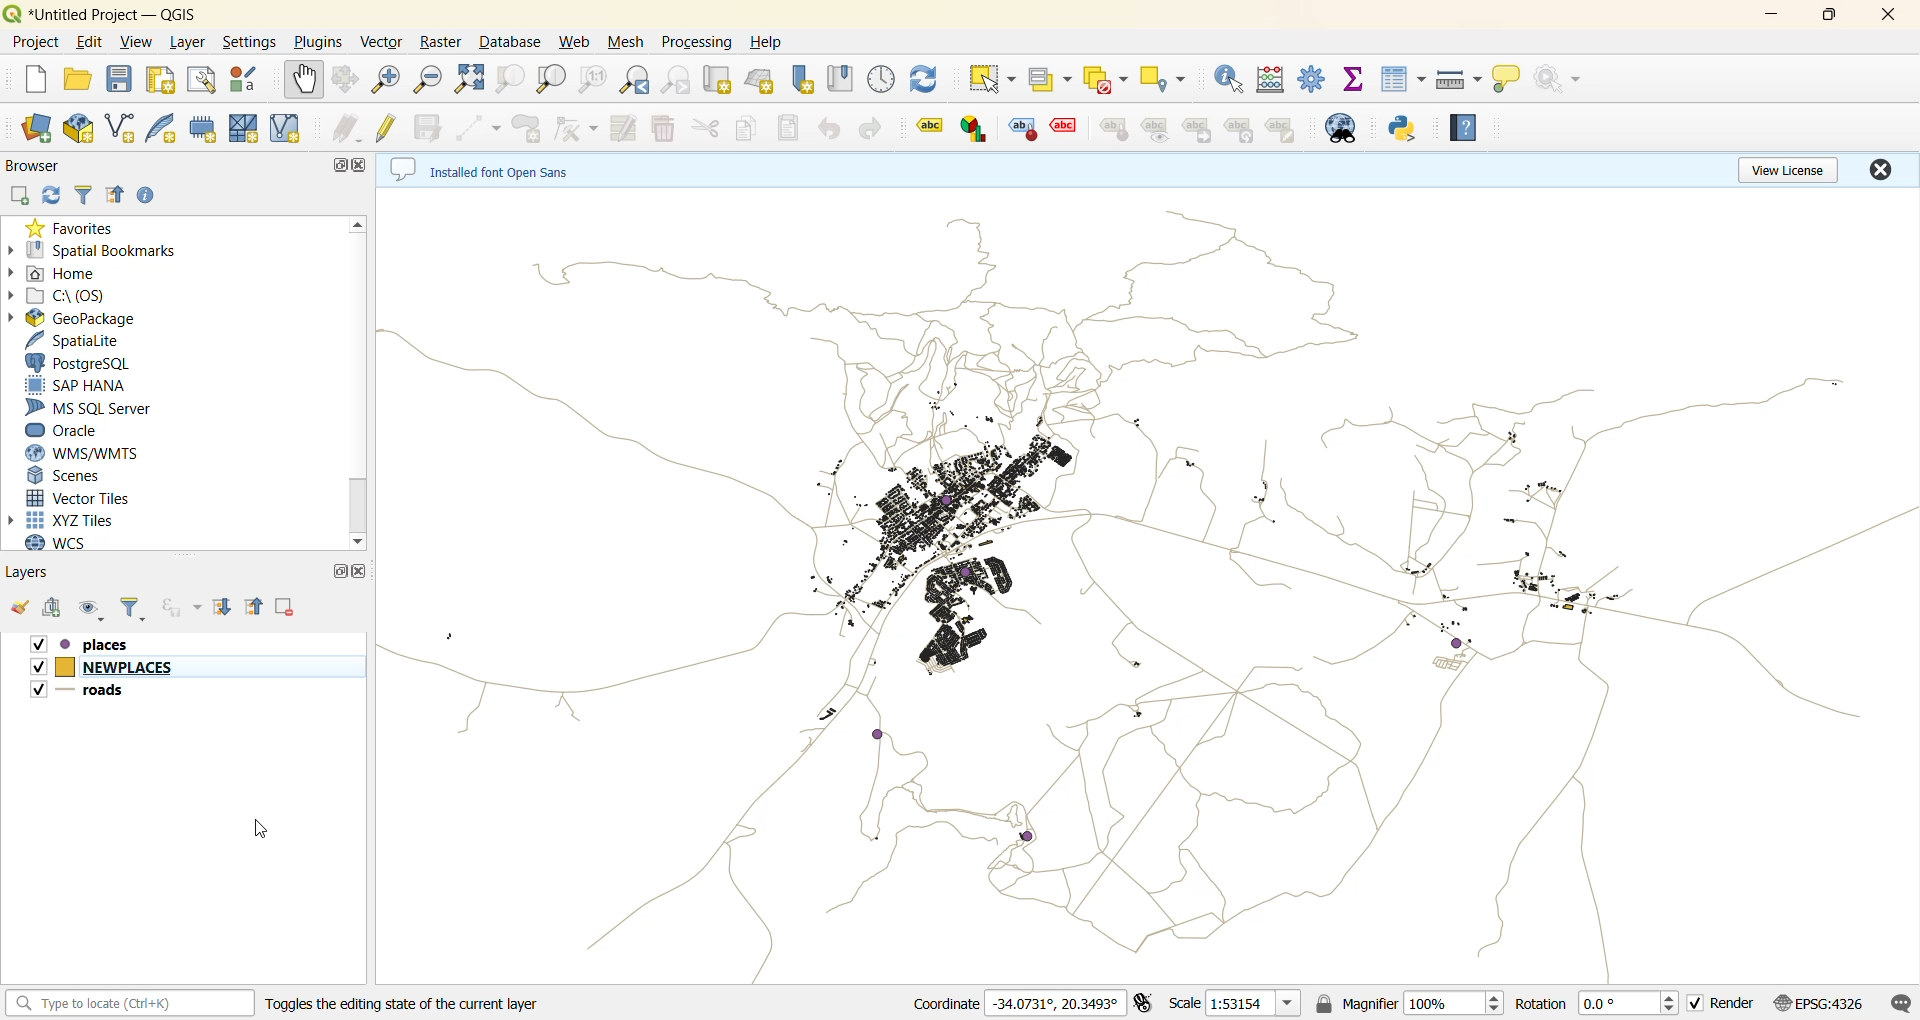 The width and height of the screenshot is (1920, 1020). What do you see at coordinates (36, 573) in the screenshot?
I see `layers` at bounding box center [36, 573].